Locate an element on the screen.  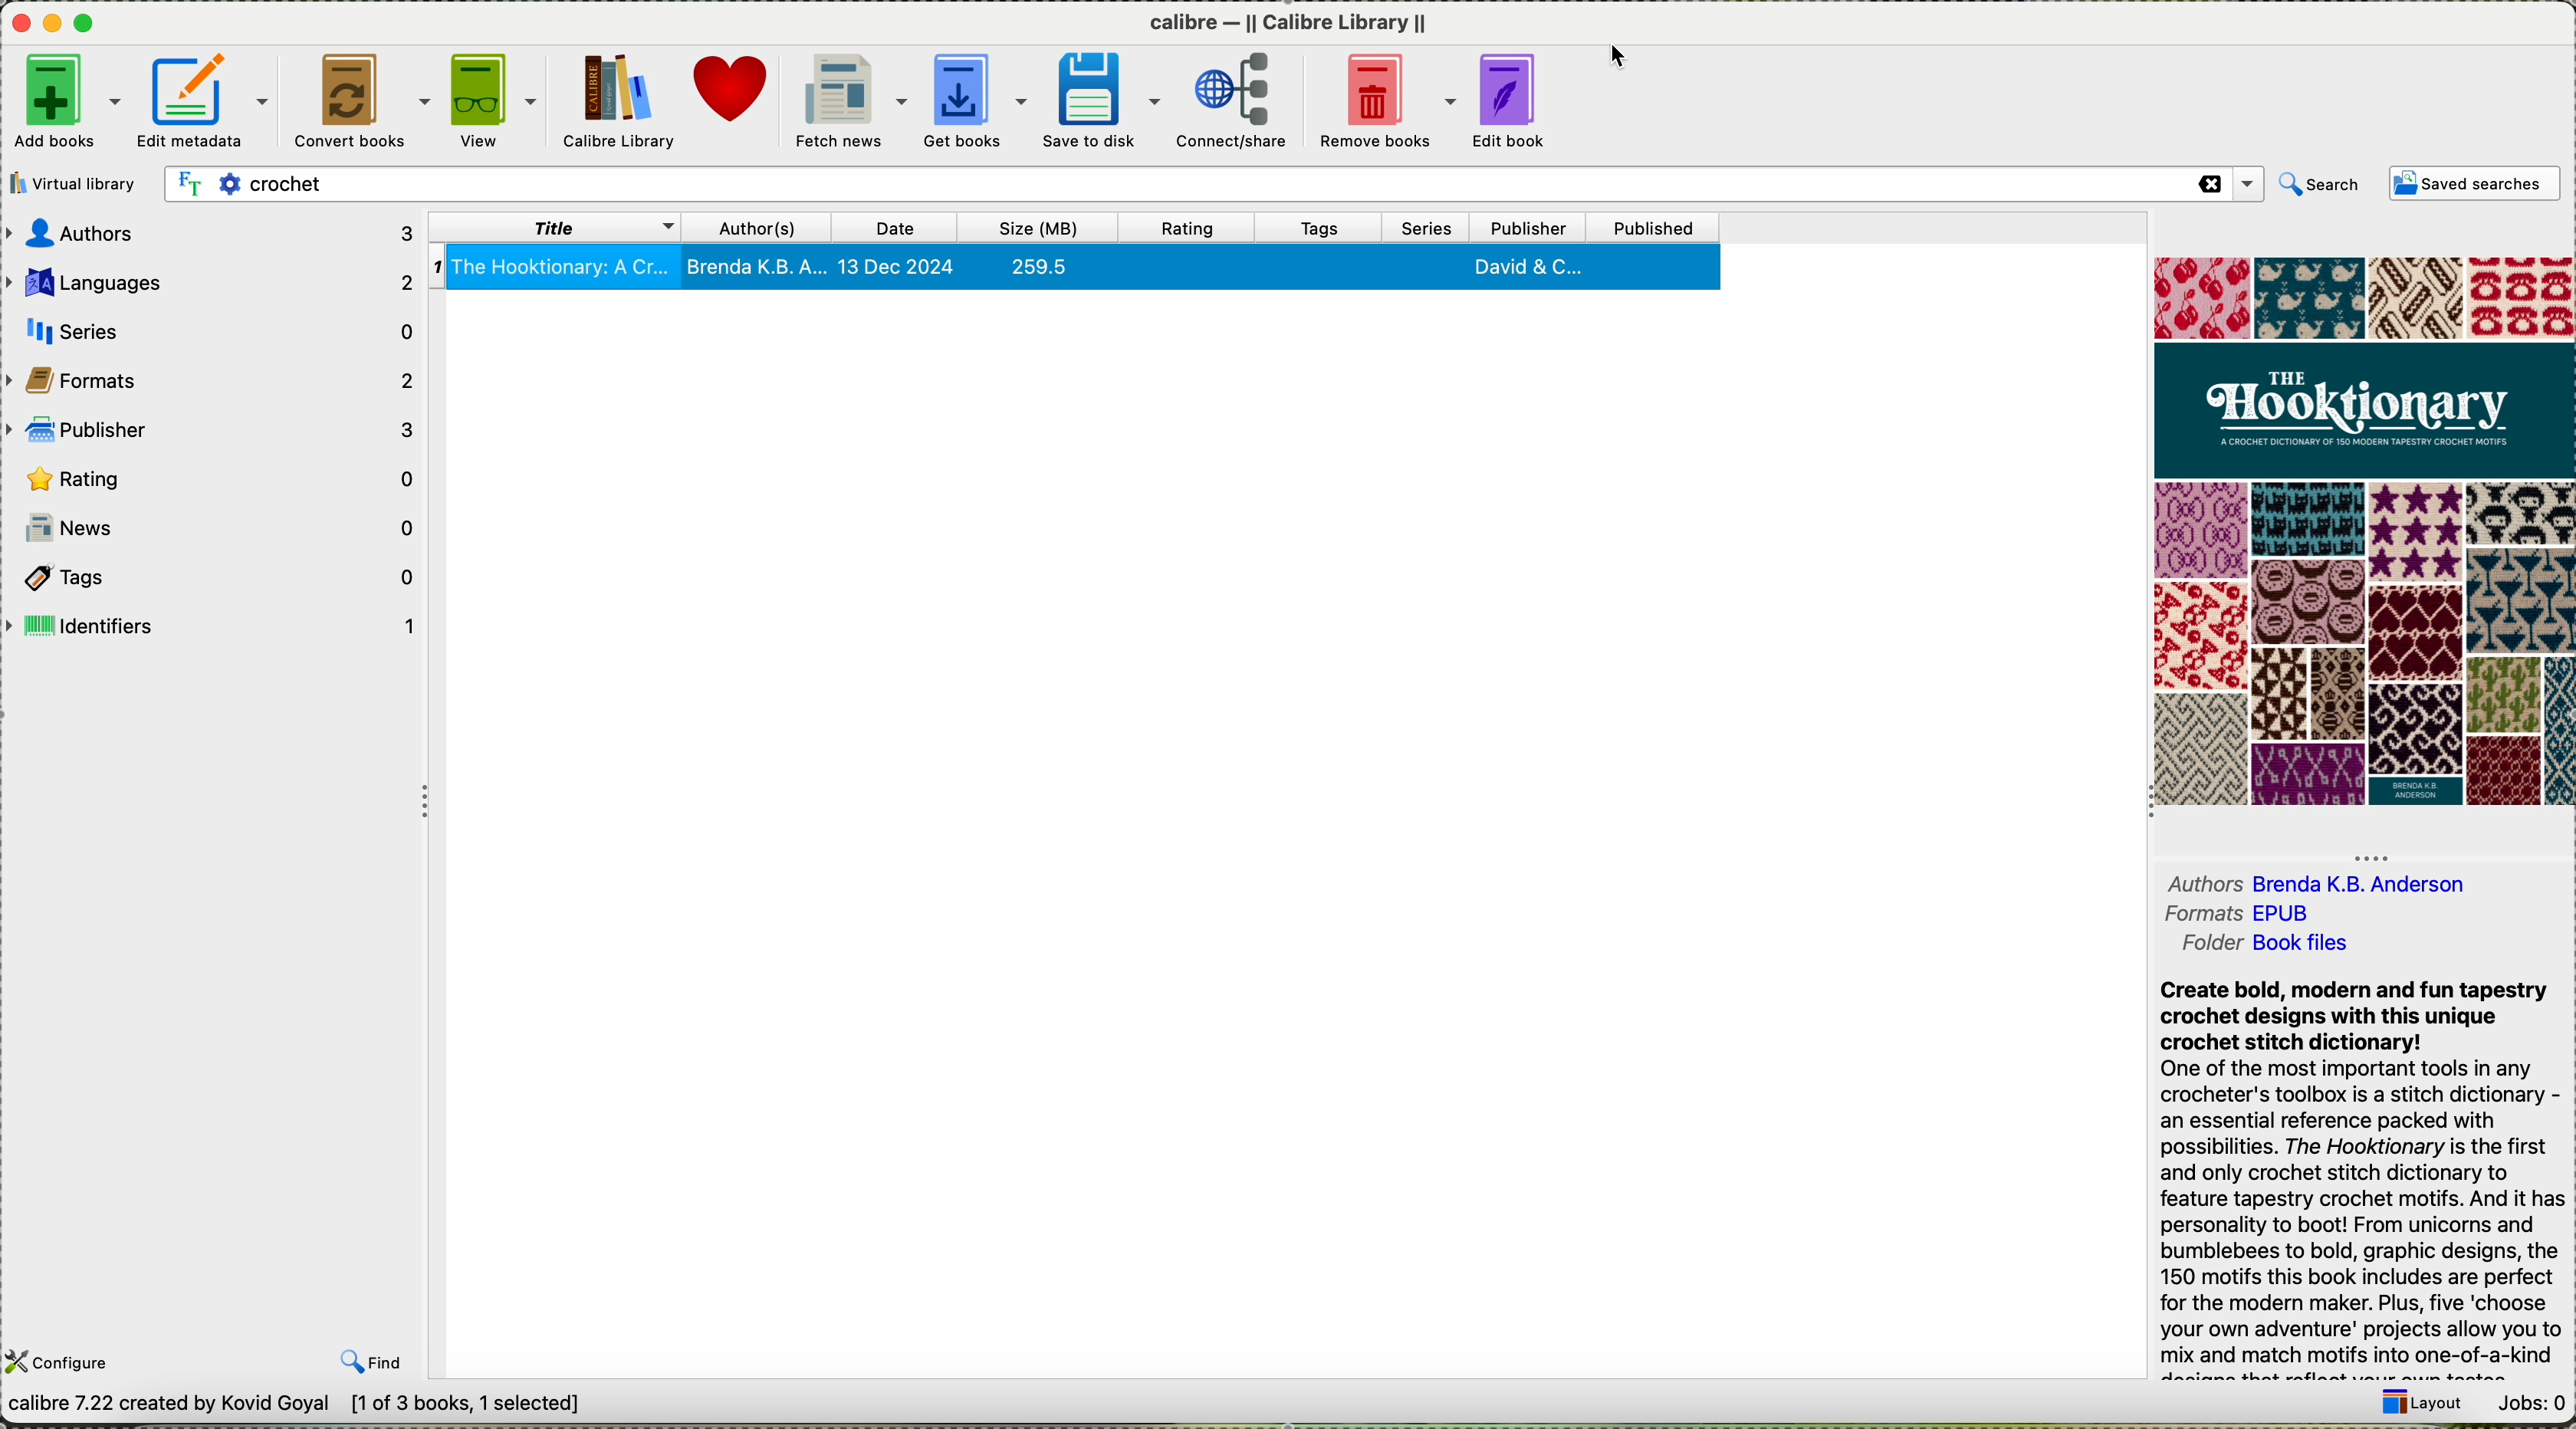
publisher is located at coordinates (214, 429).